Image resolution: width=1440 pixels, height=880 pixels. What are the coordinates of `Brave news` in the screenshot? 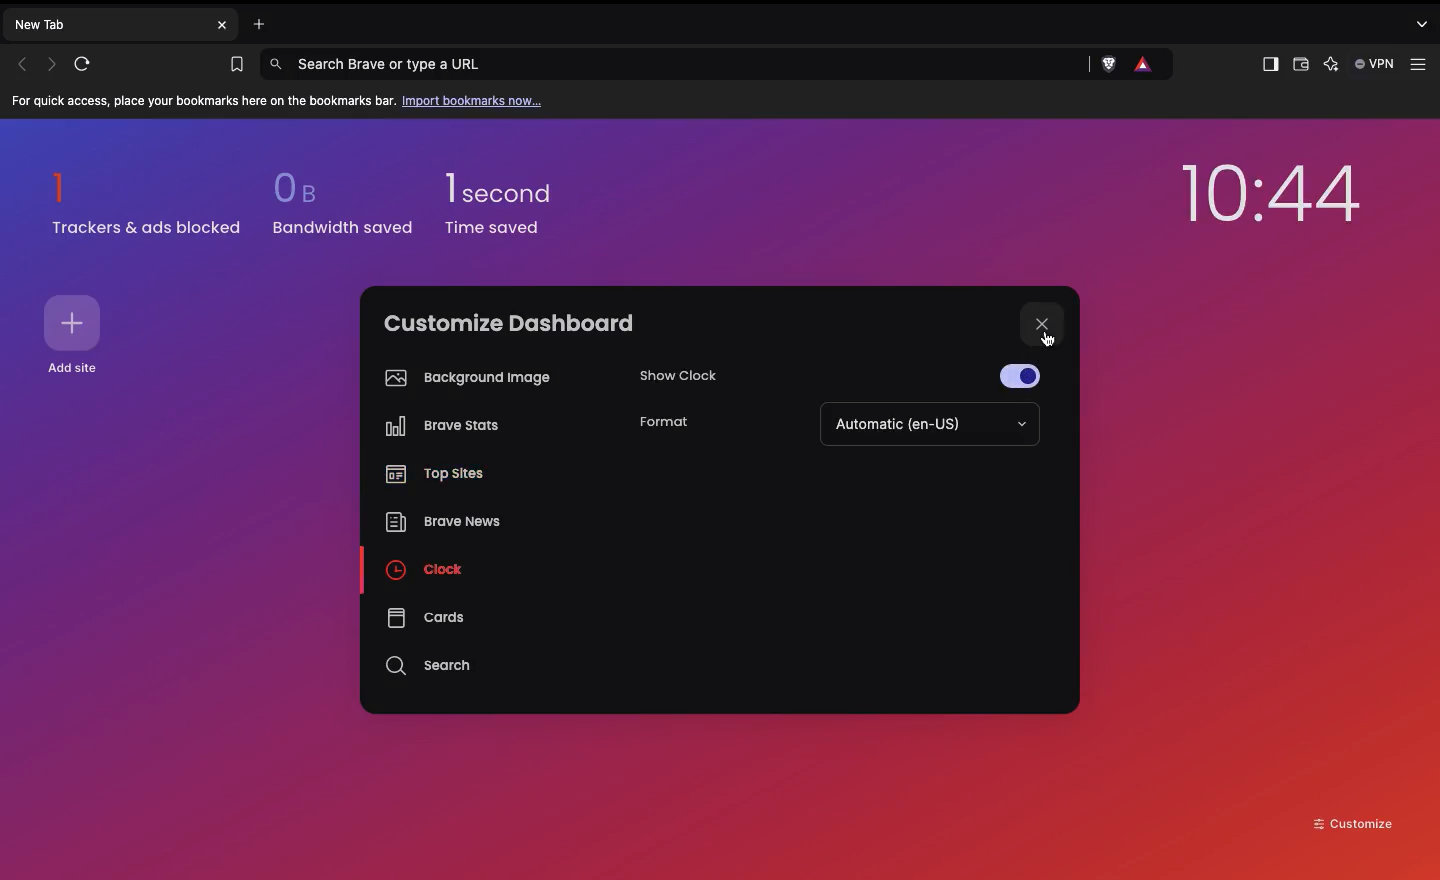 It's located at (441, 524).